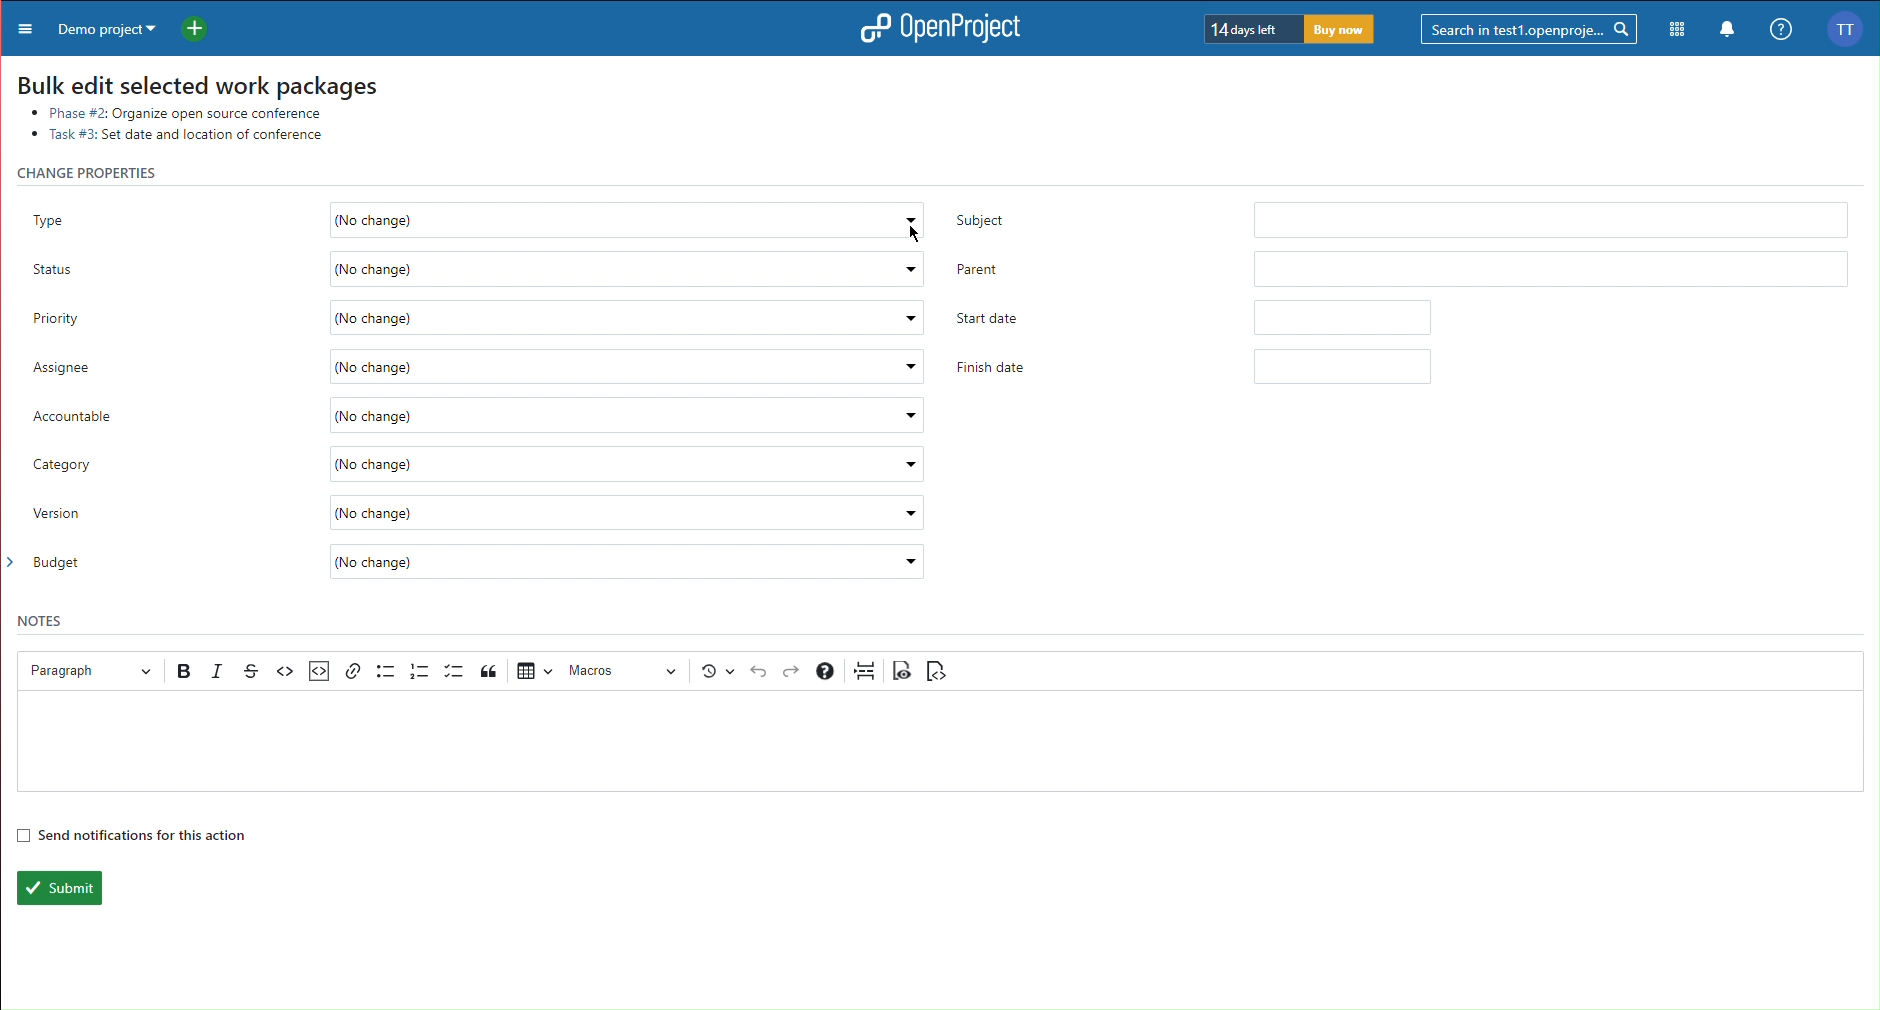 The image size is (1880, 1010). What do you see at coordinates (1728, 31) in the screenshot?
I see `Notification` at bounding box center [1728, 31].